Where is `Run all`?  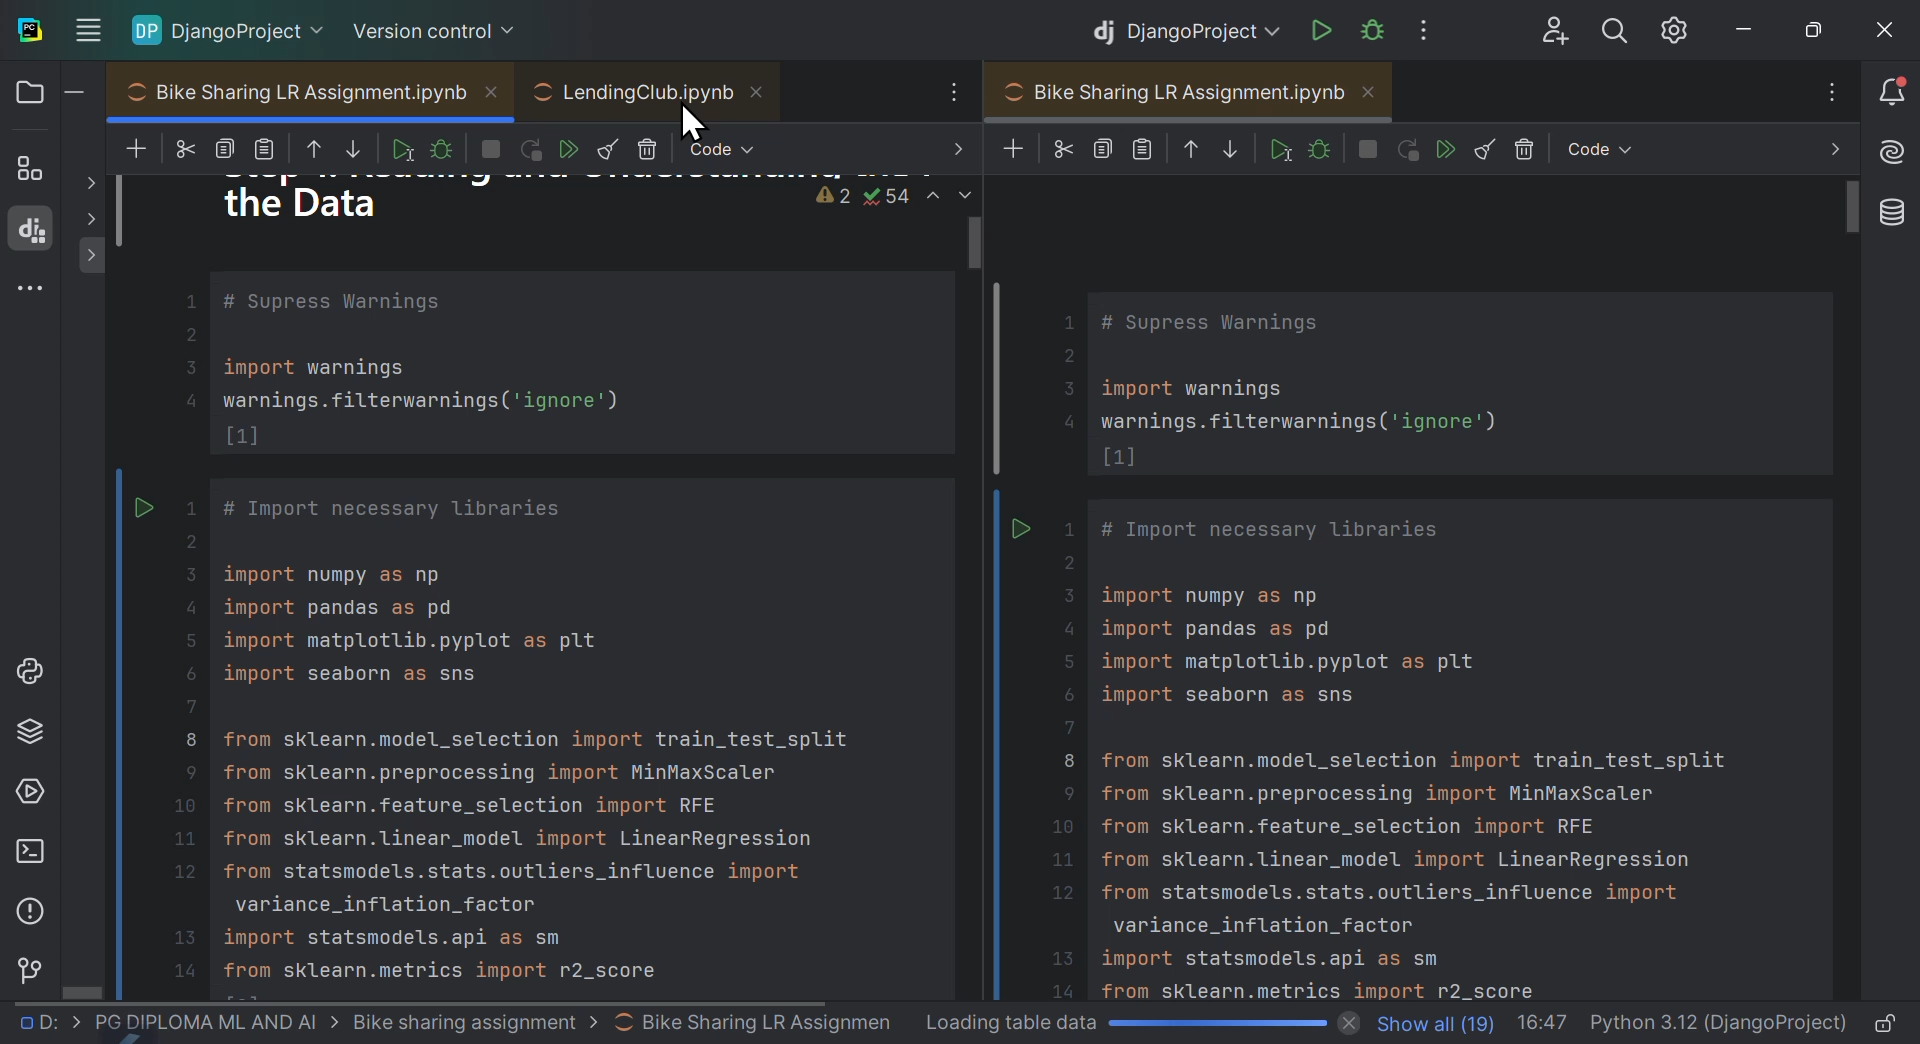 Run all is located at coordinates (571, 148).